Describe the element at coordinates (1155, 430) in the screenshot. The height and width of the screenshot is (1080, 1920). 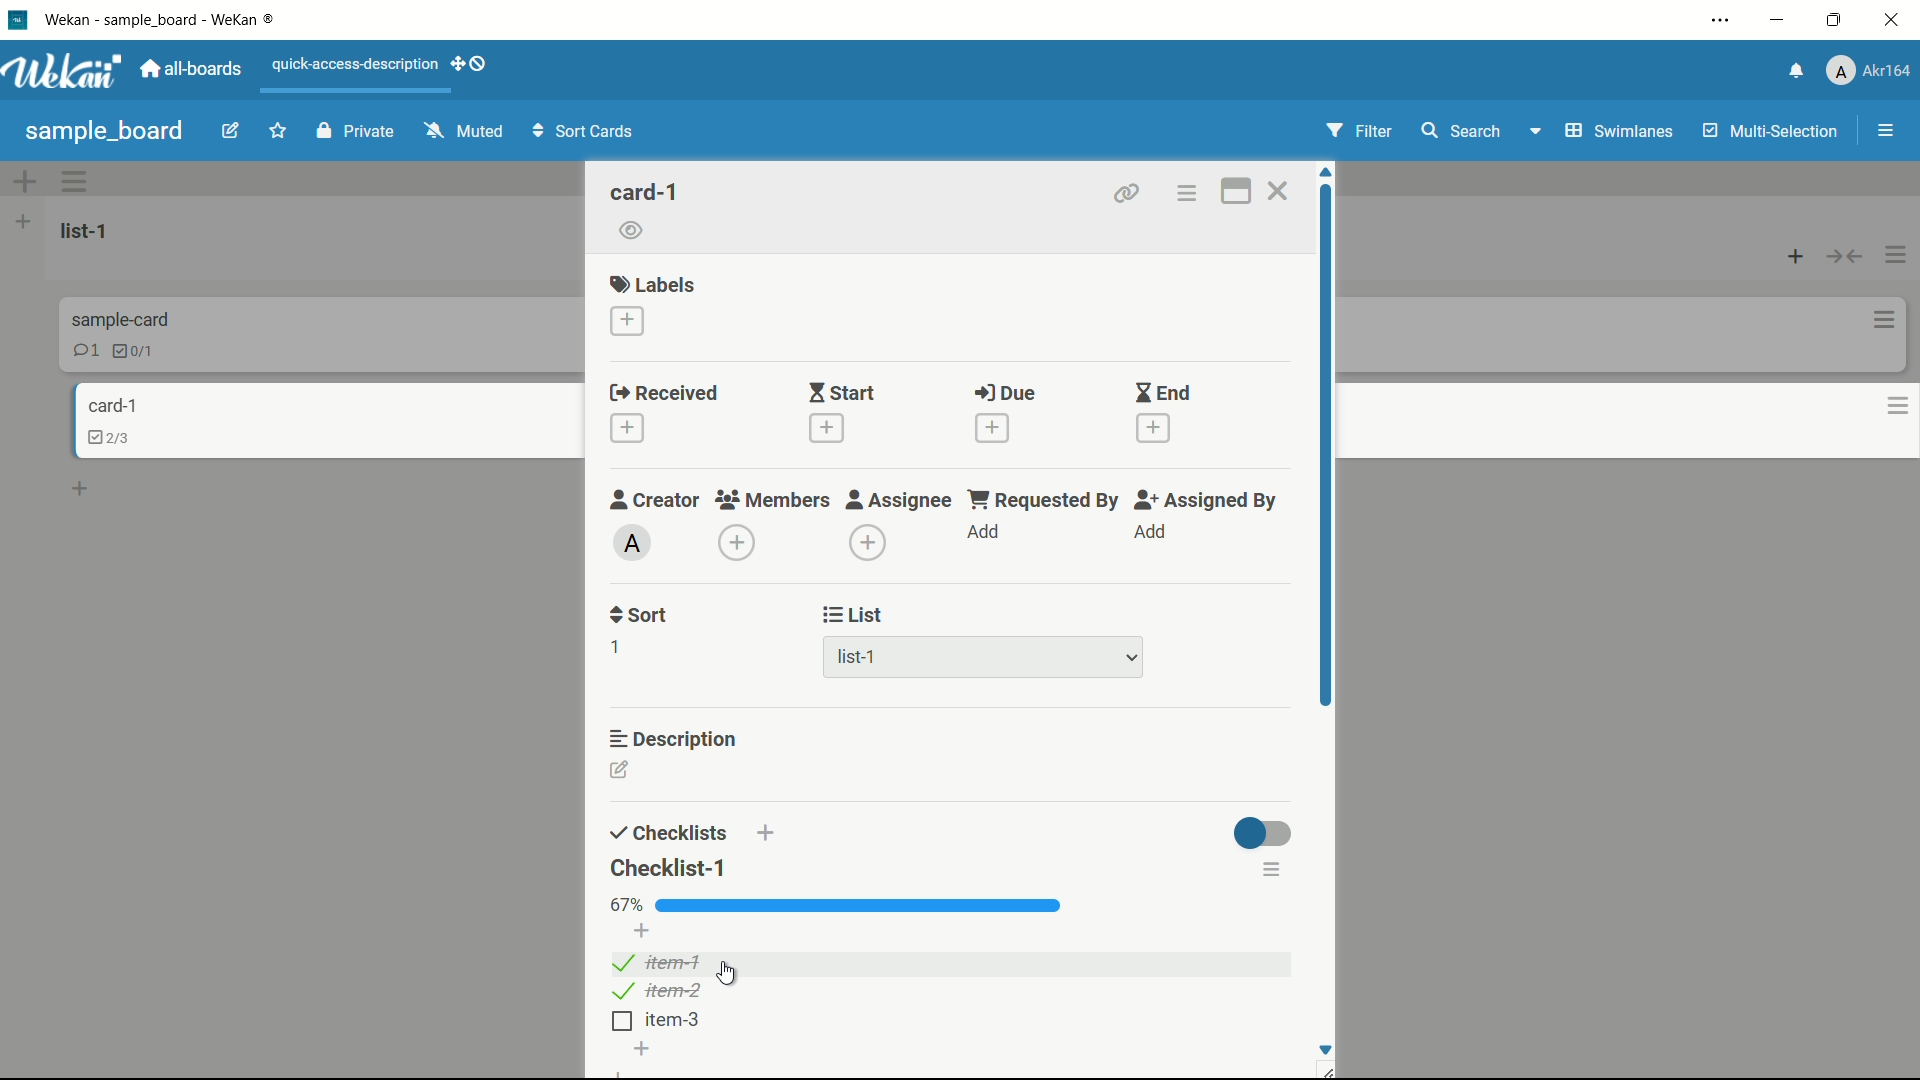
I see `add date` at that location.